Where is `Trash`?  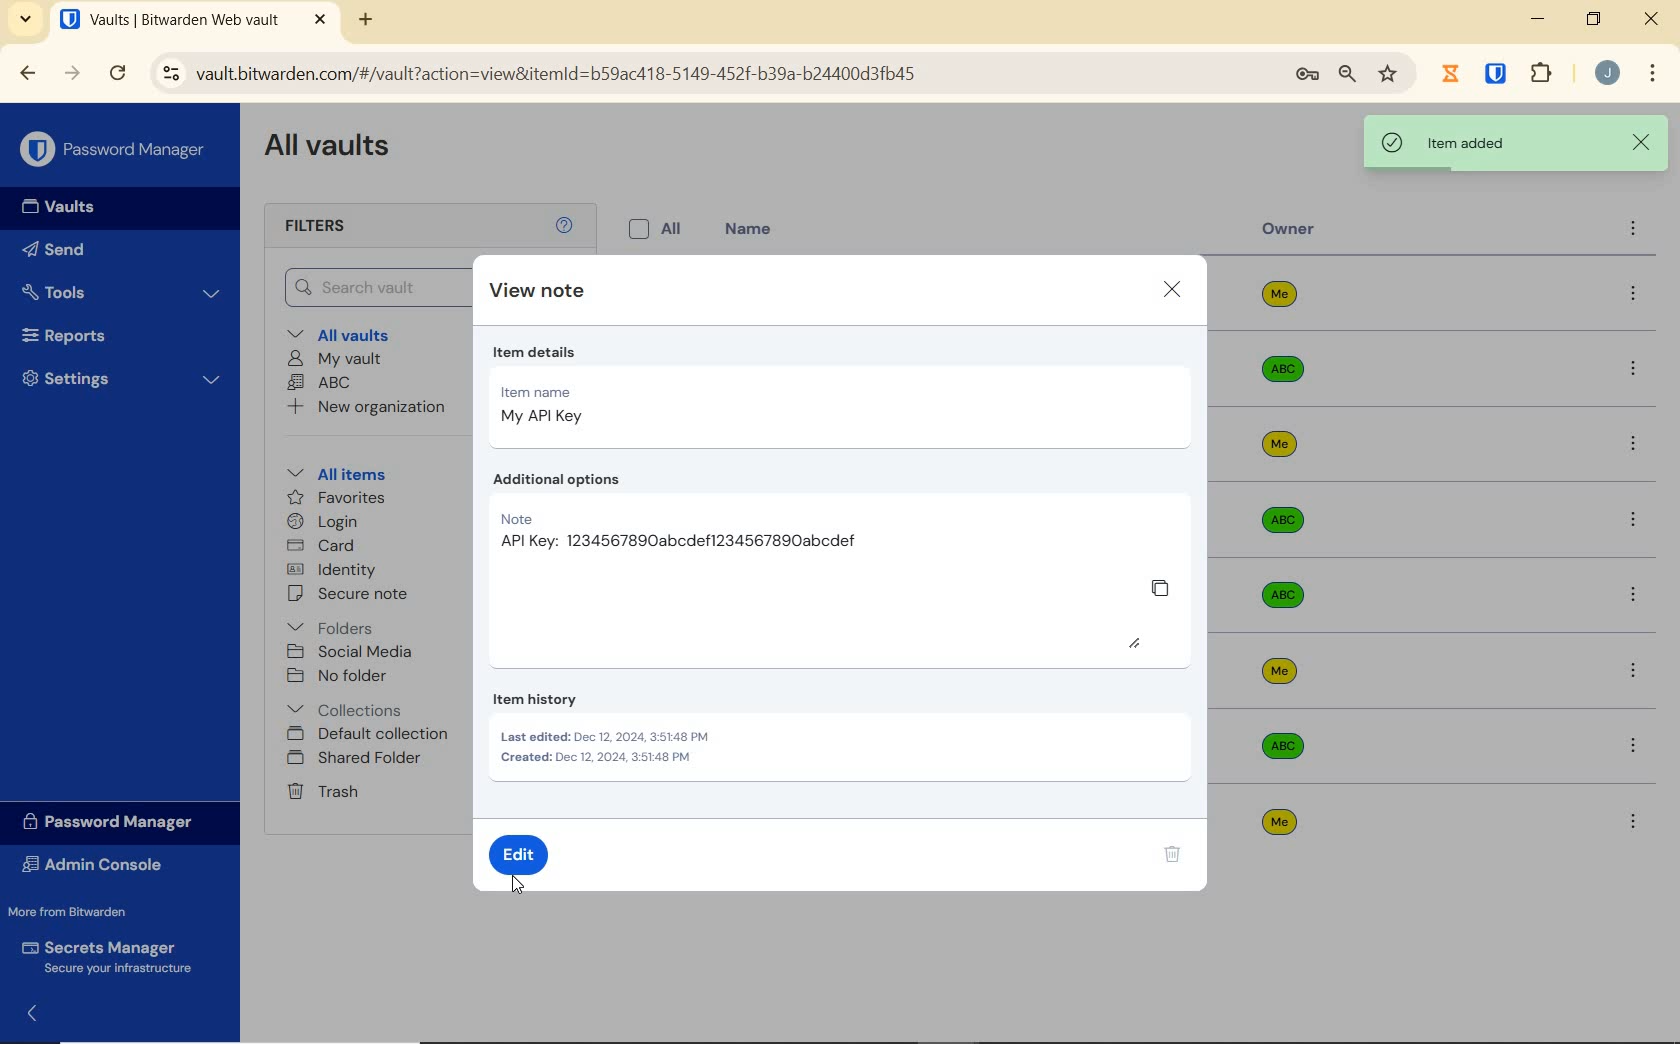
Trash is located at coordinates (326, 793).